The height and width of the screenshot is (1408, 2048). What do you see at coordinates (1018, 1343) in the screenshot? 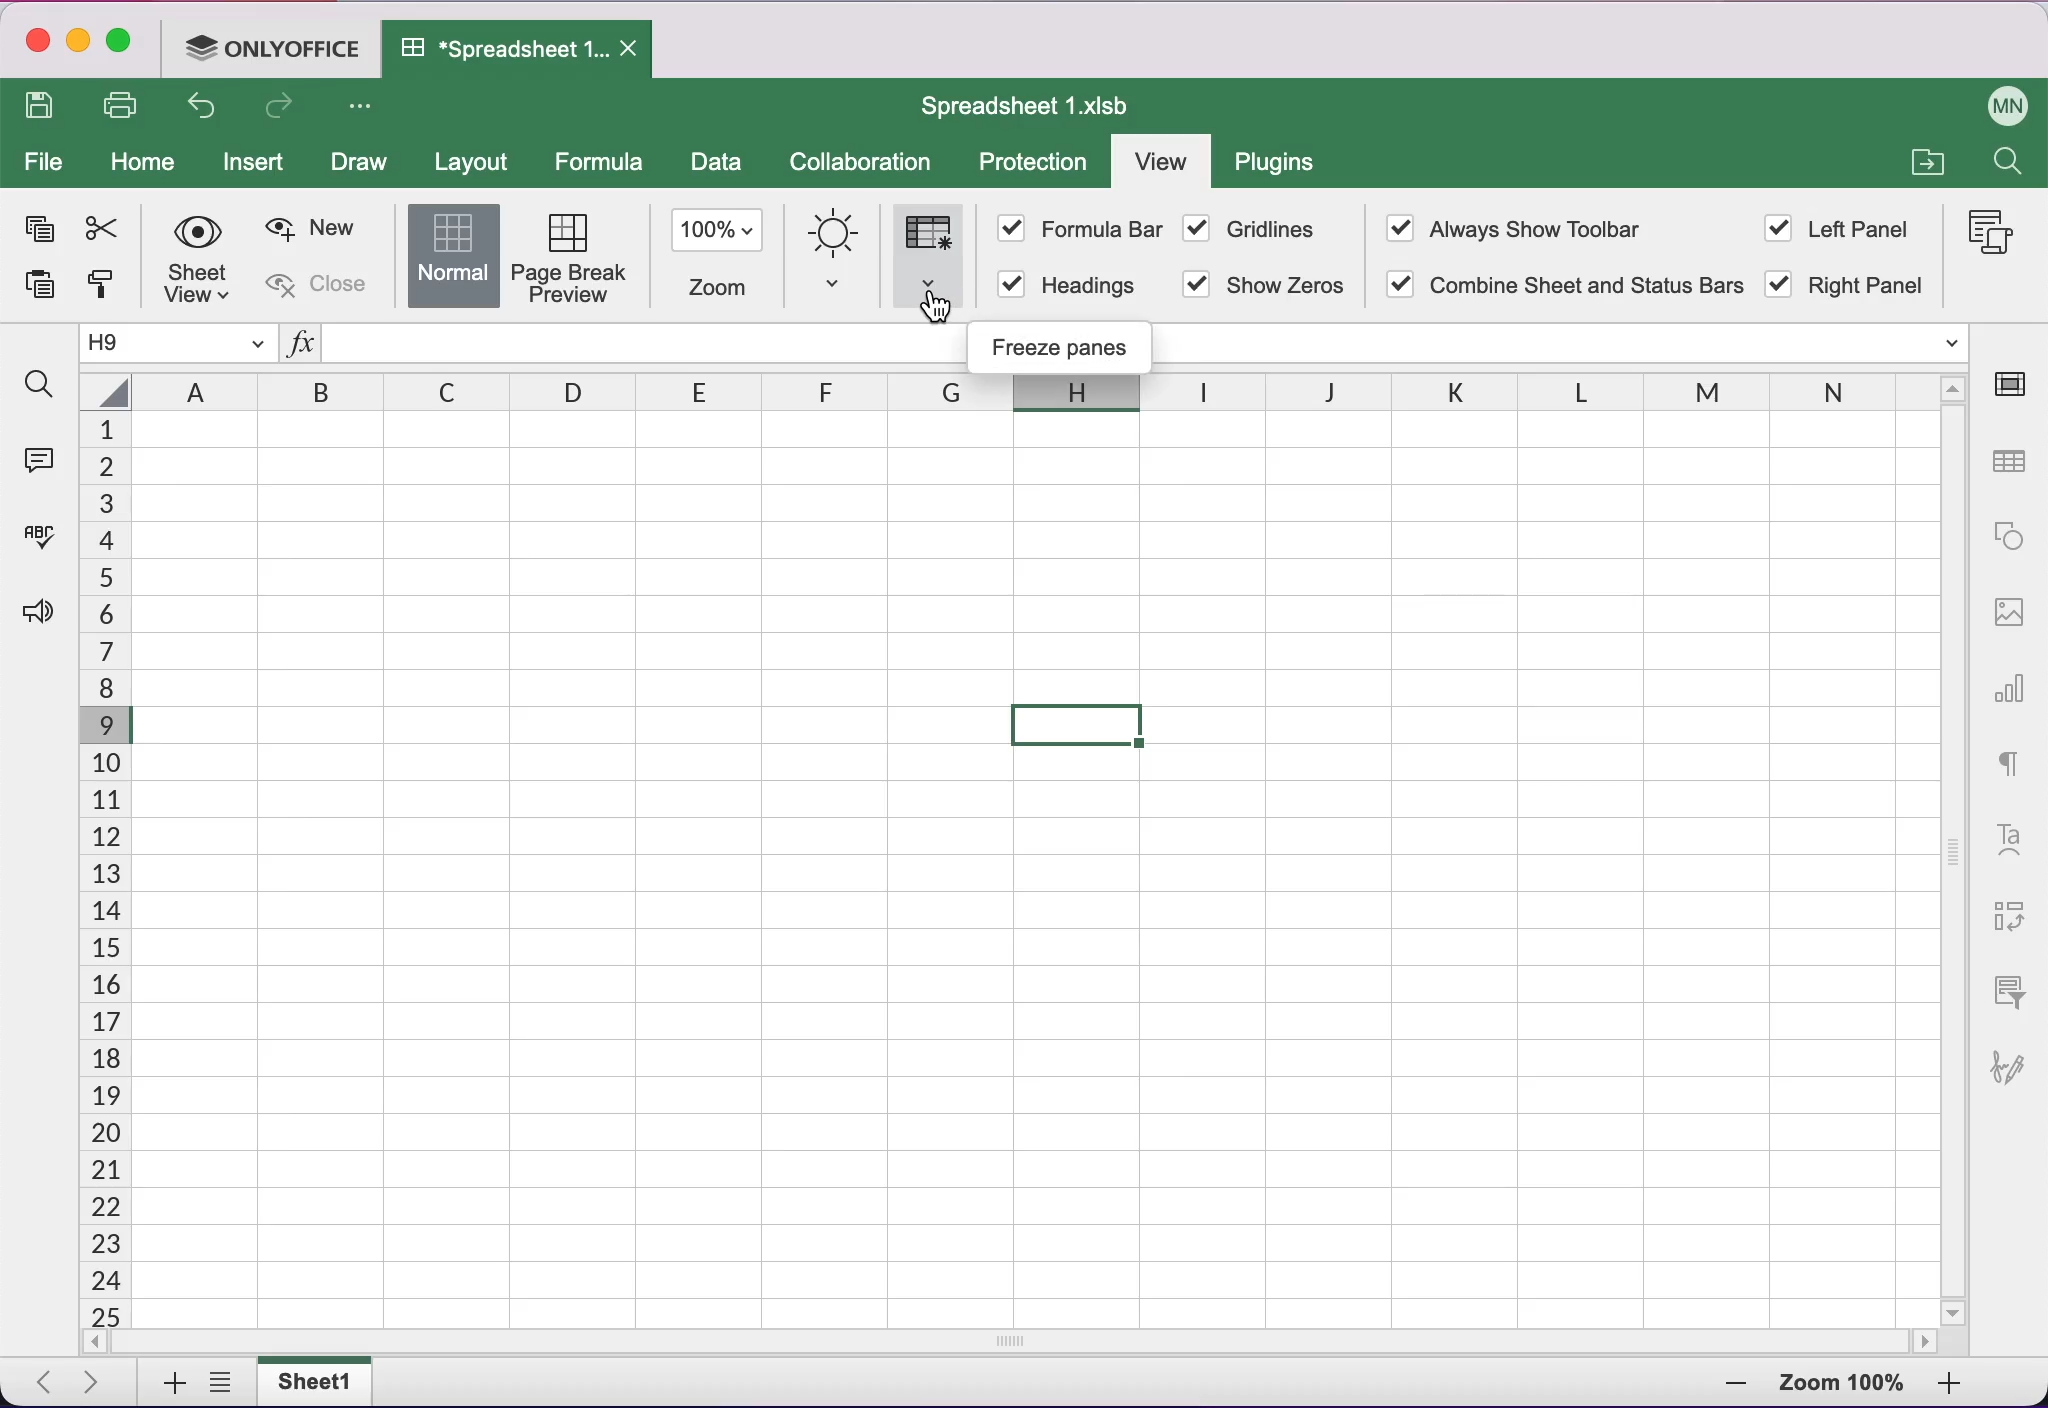
I see `horizontal slider` at bounding box center [1018, 1343].